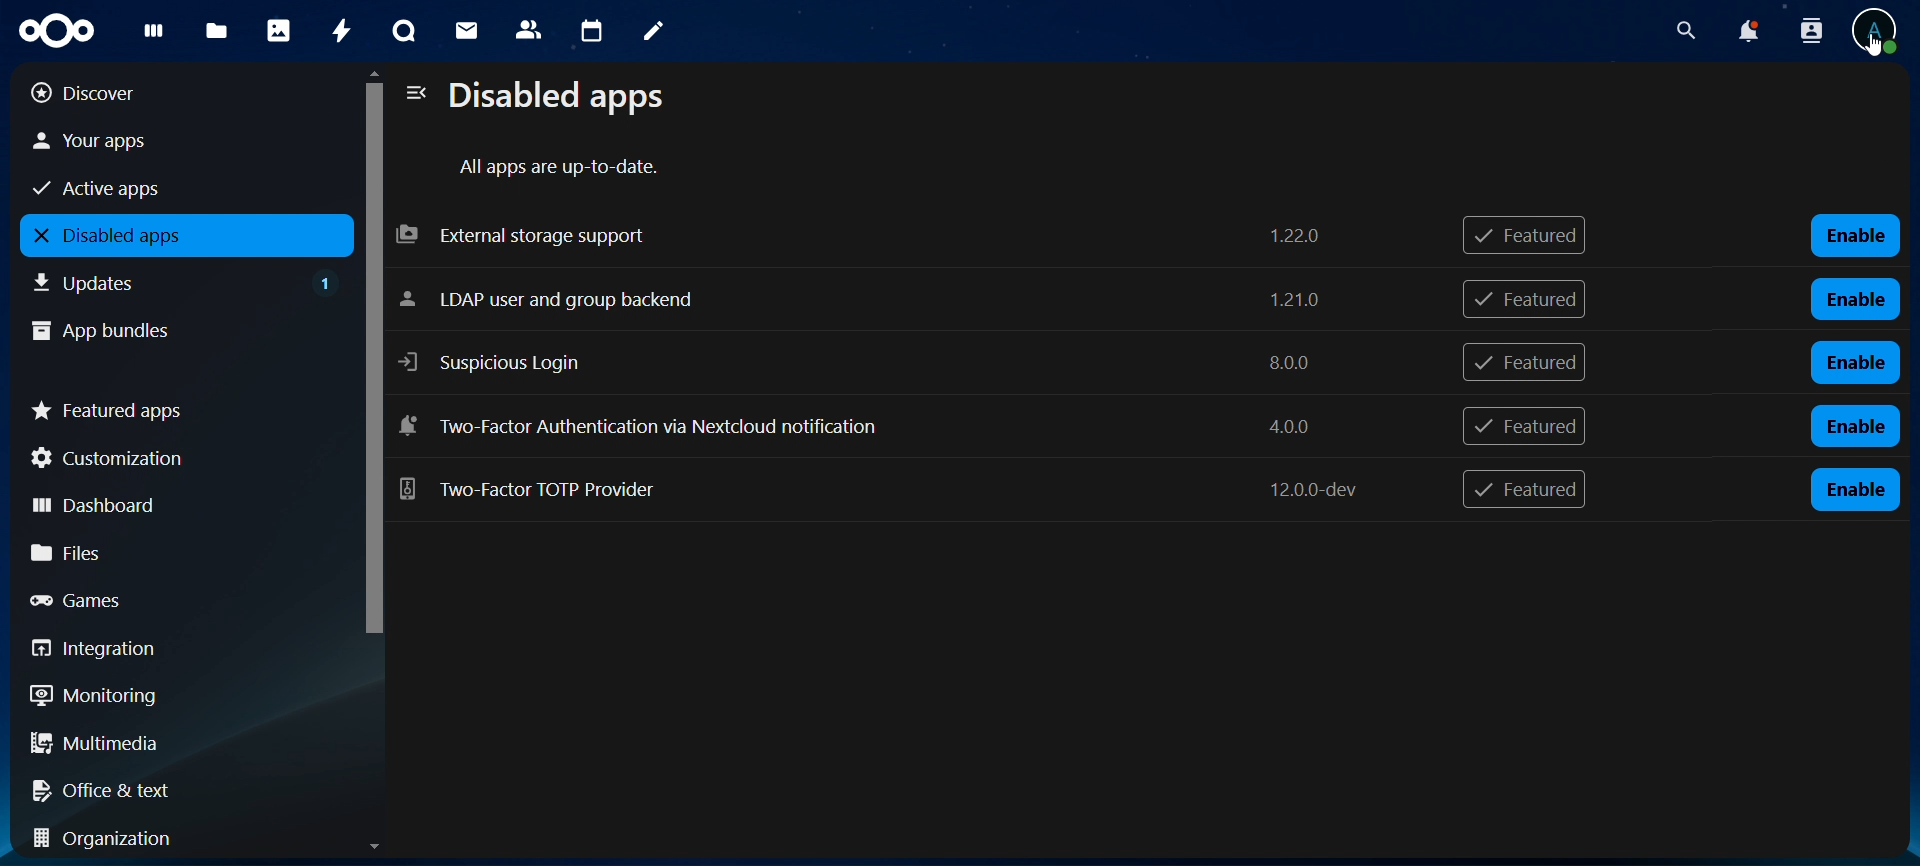 The width and height of the screenshot is (1920, 866). What do you see at coordinates (161, 186) in the screenshot?
I see `active apps` at bounding box center [161, 186].